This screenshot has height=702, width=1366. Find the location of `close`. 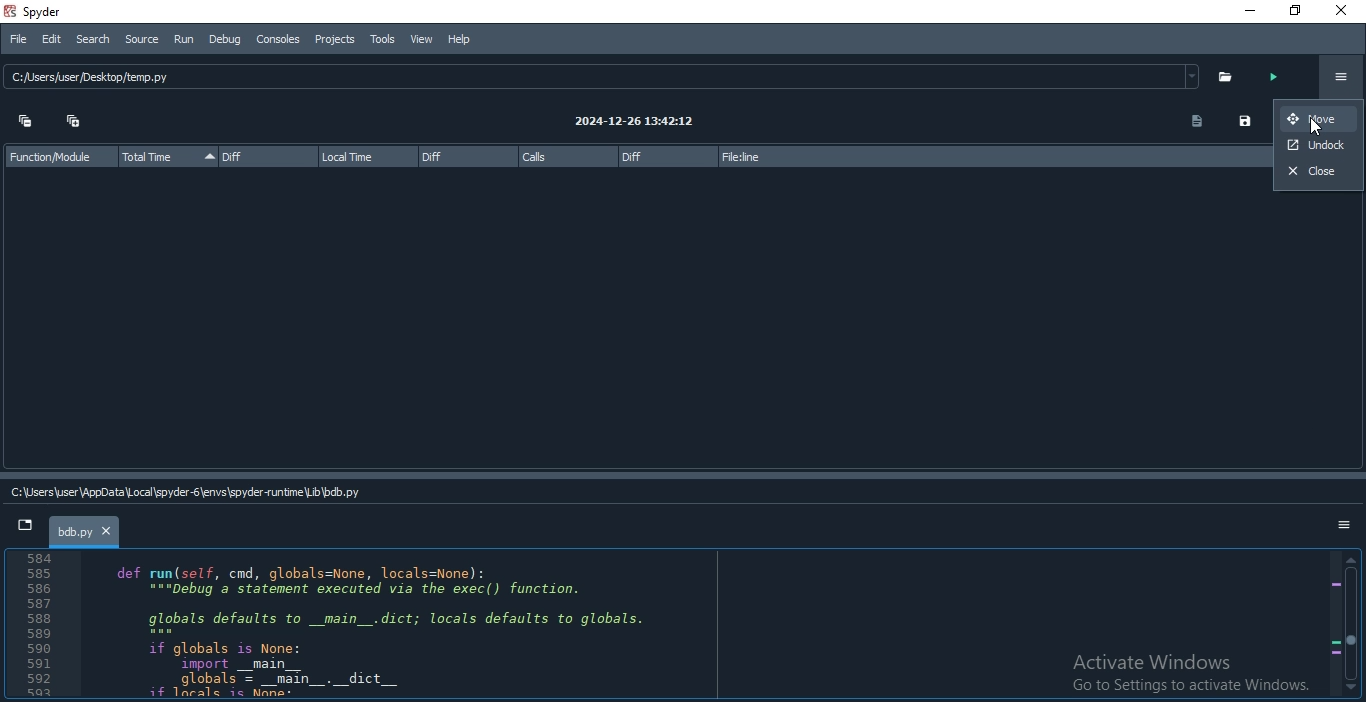

close is located at coordinates (1318, 176).